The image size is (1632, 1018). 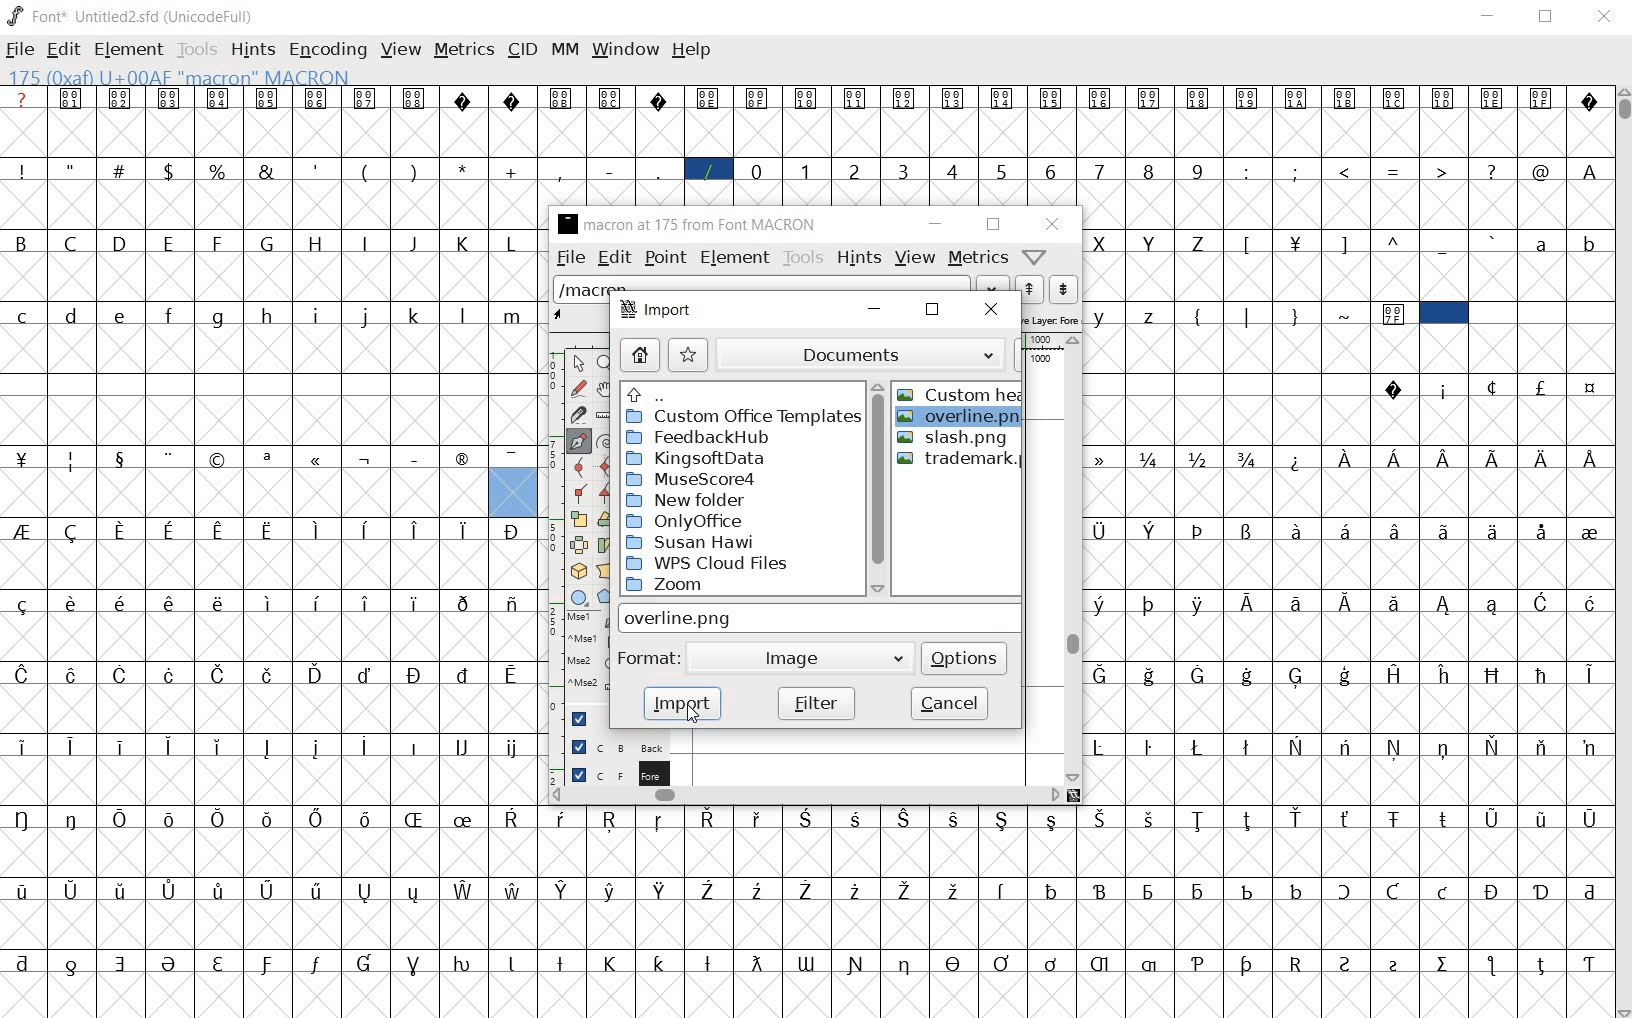 What do you see at coordinates (464, 169) in the screenshot?
I see `*` at bounding box center [464, 169].